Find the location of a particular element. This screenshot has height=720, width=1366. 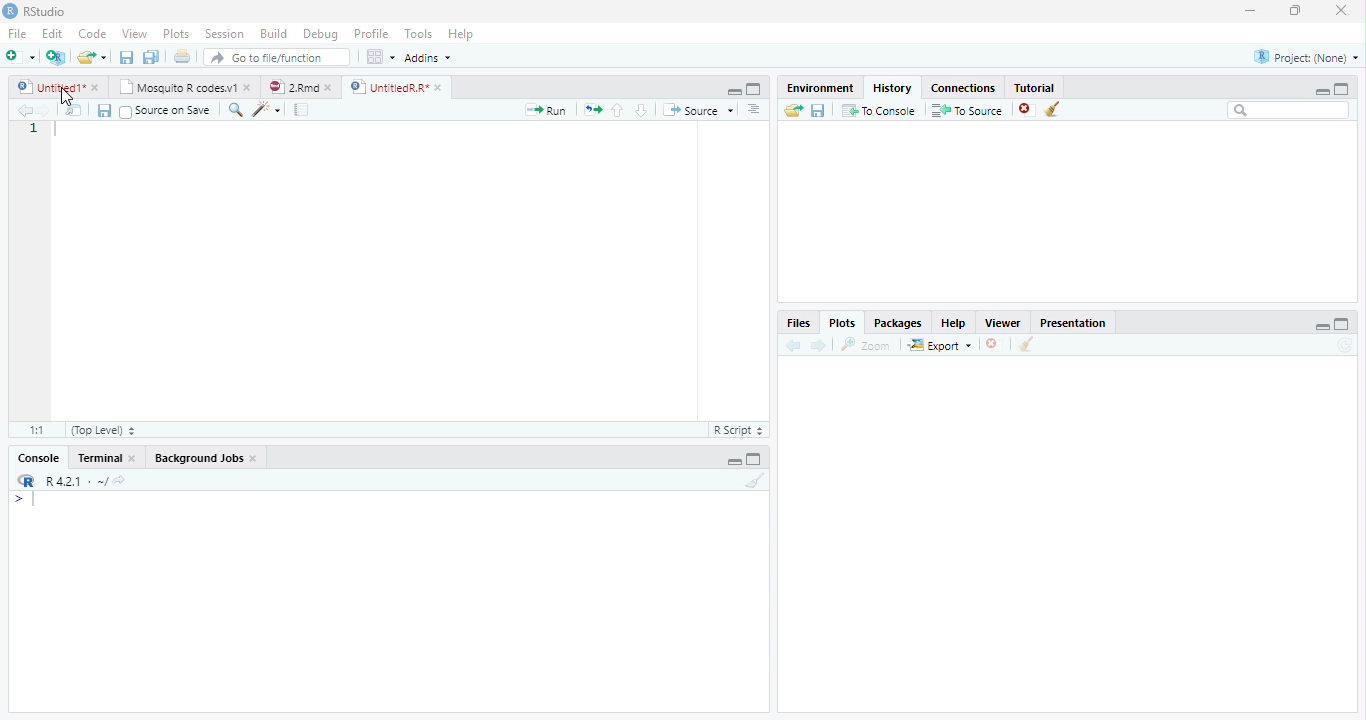

Top level is located at coordinates (104, 431).